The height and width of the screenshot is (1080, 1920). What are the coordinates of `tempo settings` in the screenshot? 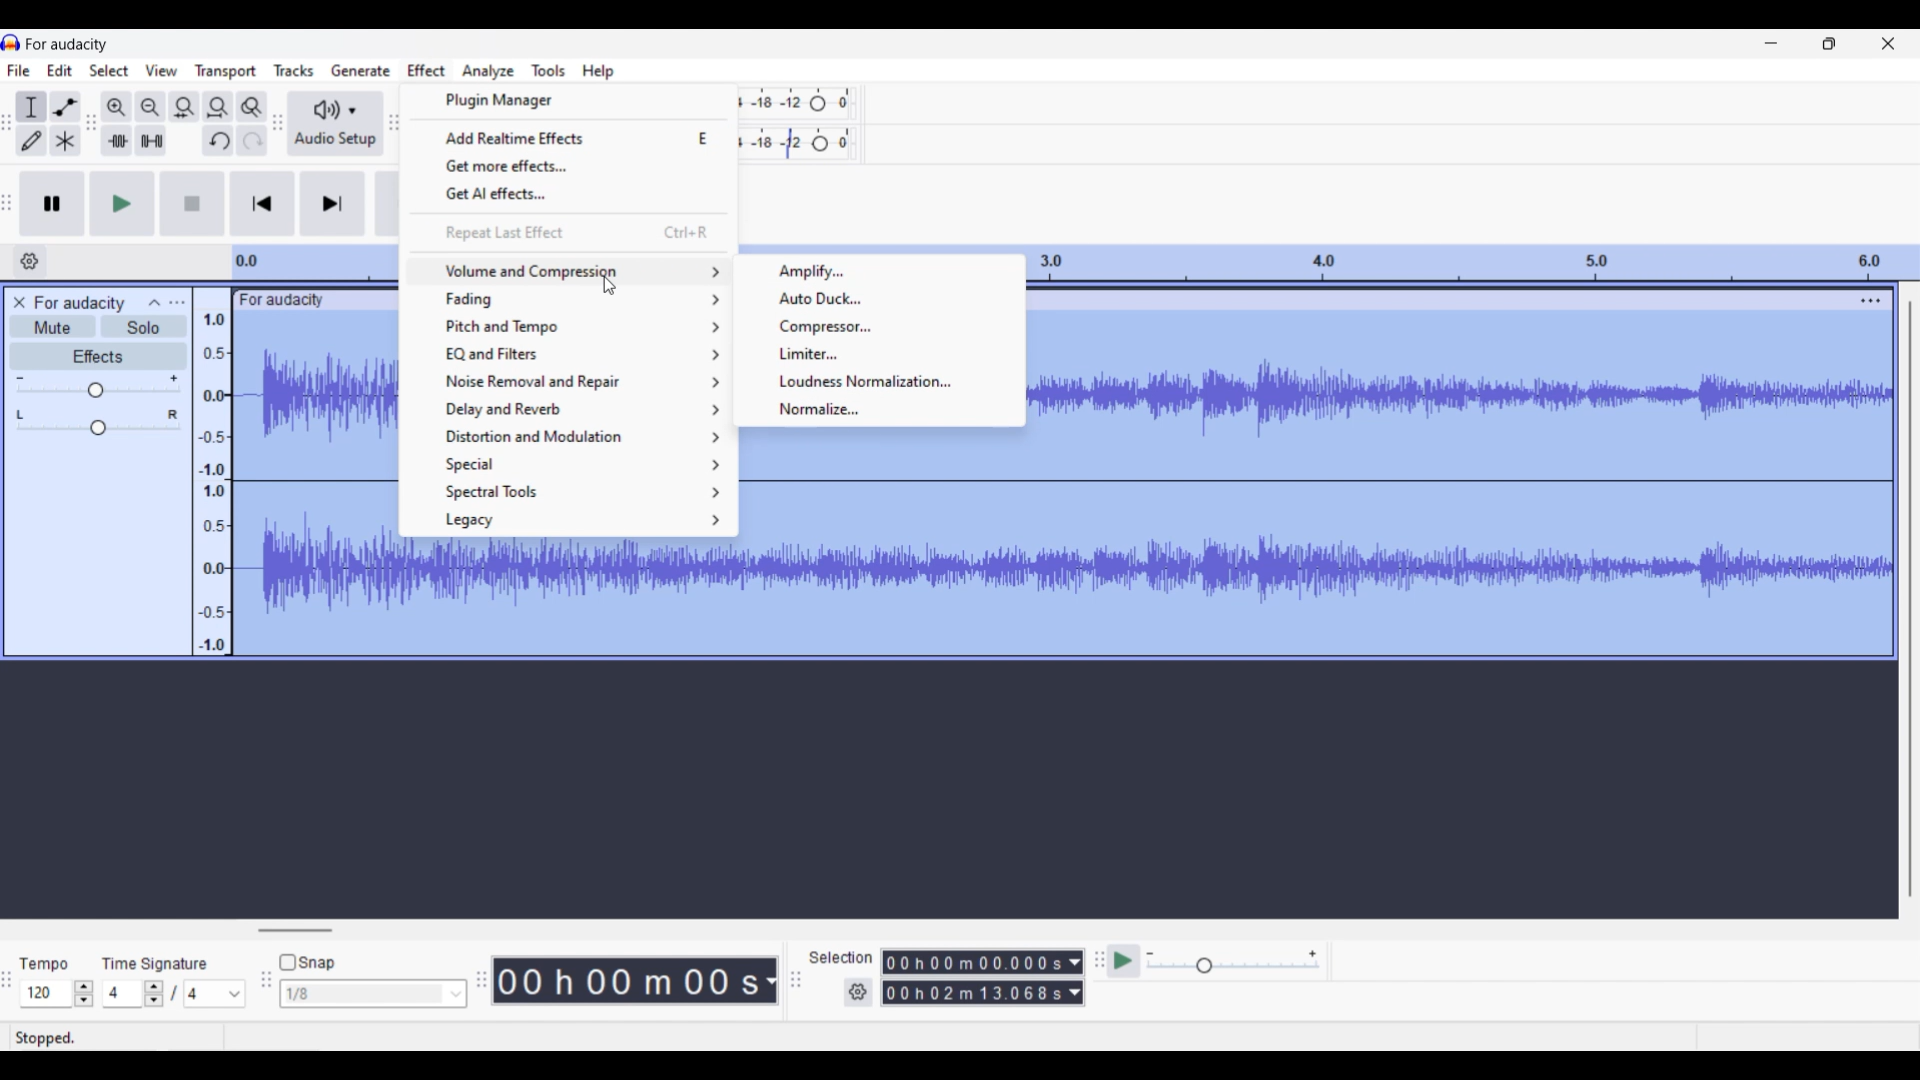 It's located at (57, 993).